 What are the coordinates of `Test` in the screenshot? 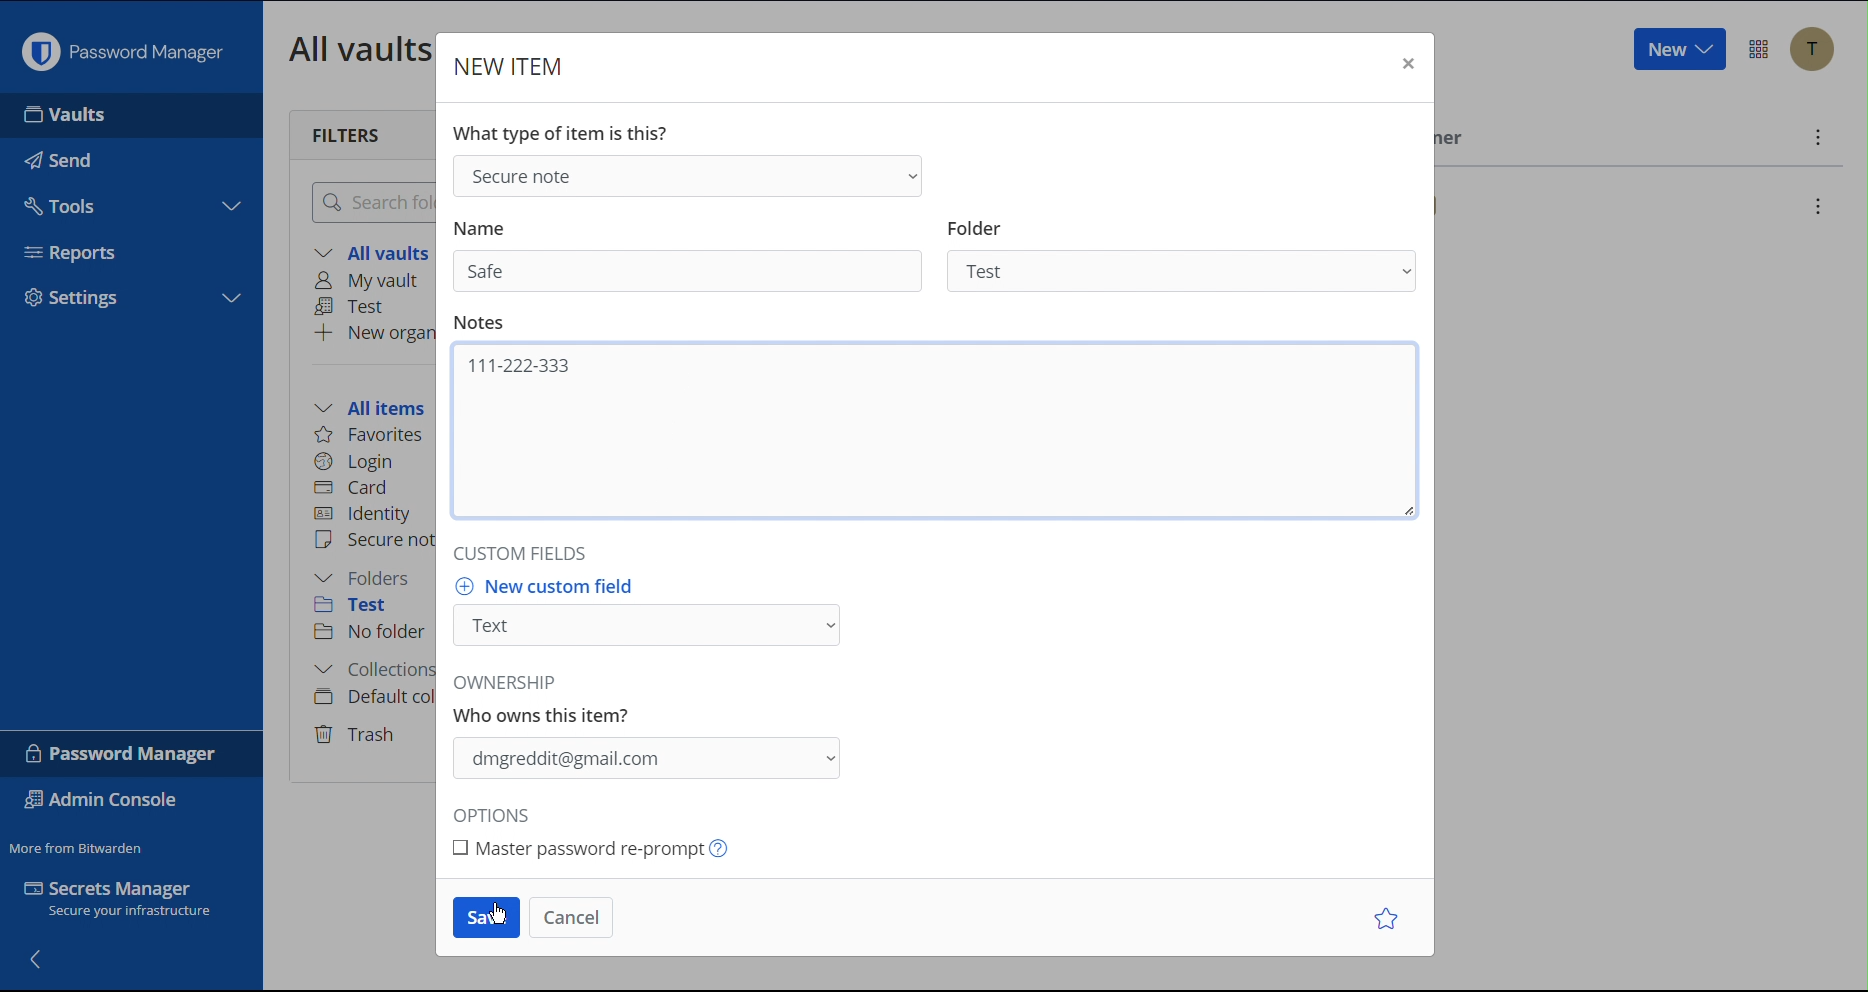 It's located at (355, 307).